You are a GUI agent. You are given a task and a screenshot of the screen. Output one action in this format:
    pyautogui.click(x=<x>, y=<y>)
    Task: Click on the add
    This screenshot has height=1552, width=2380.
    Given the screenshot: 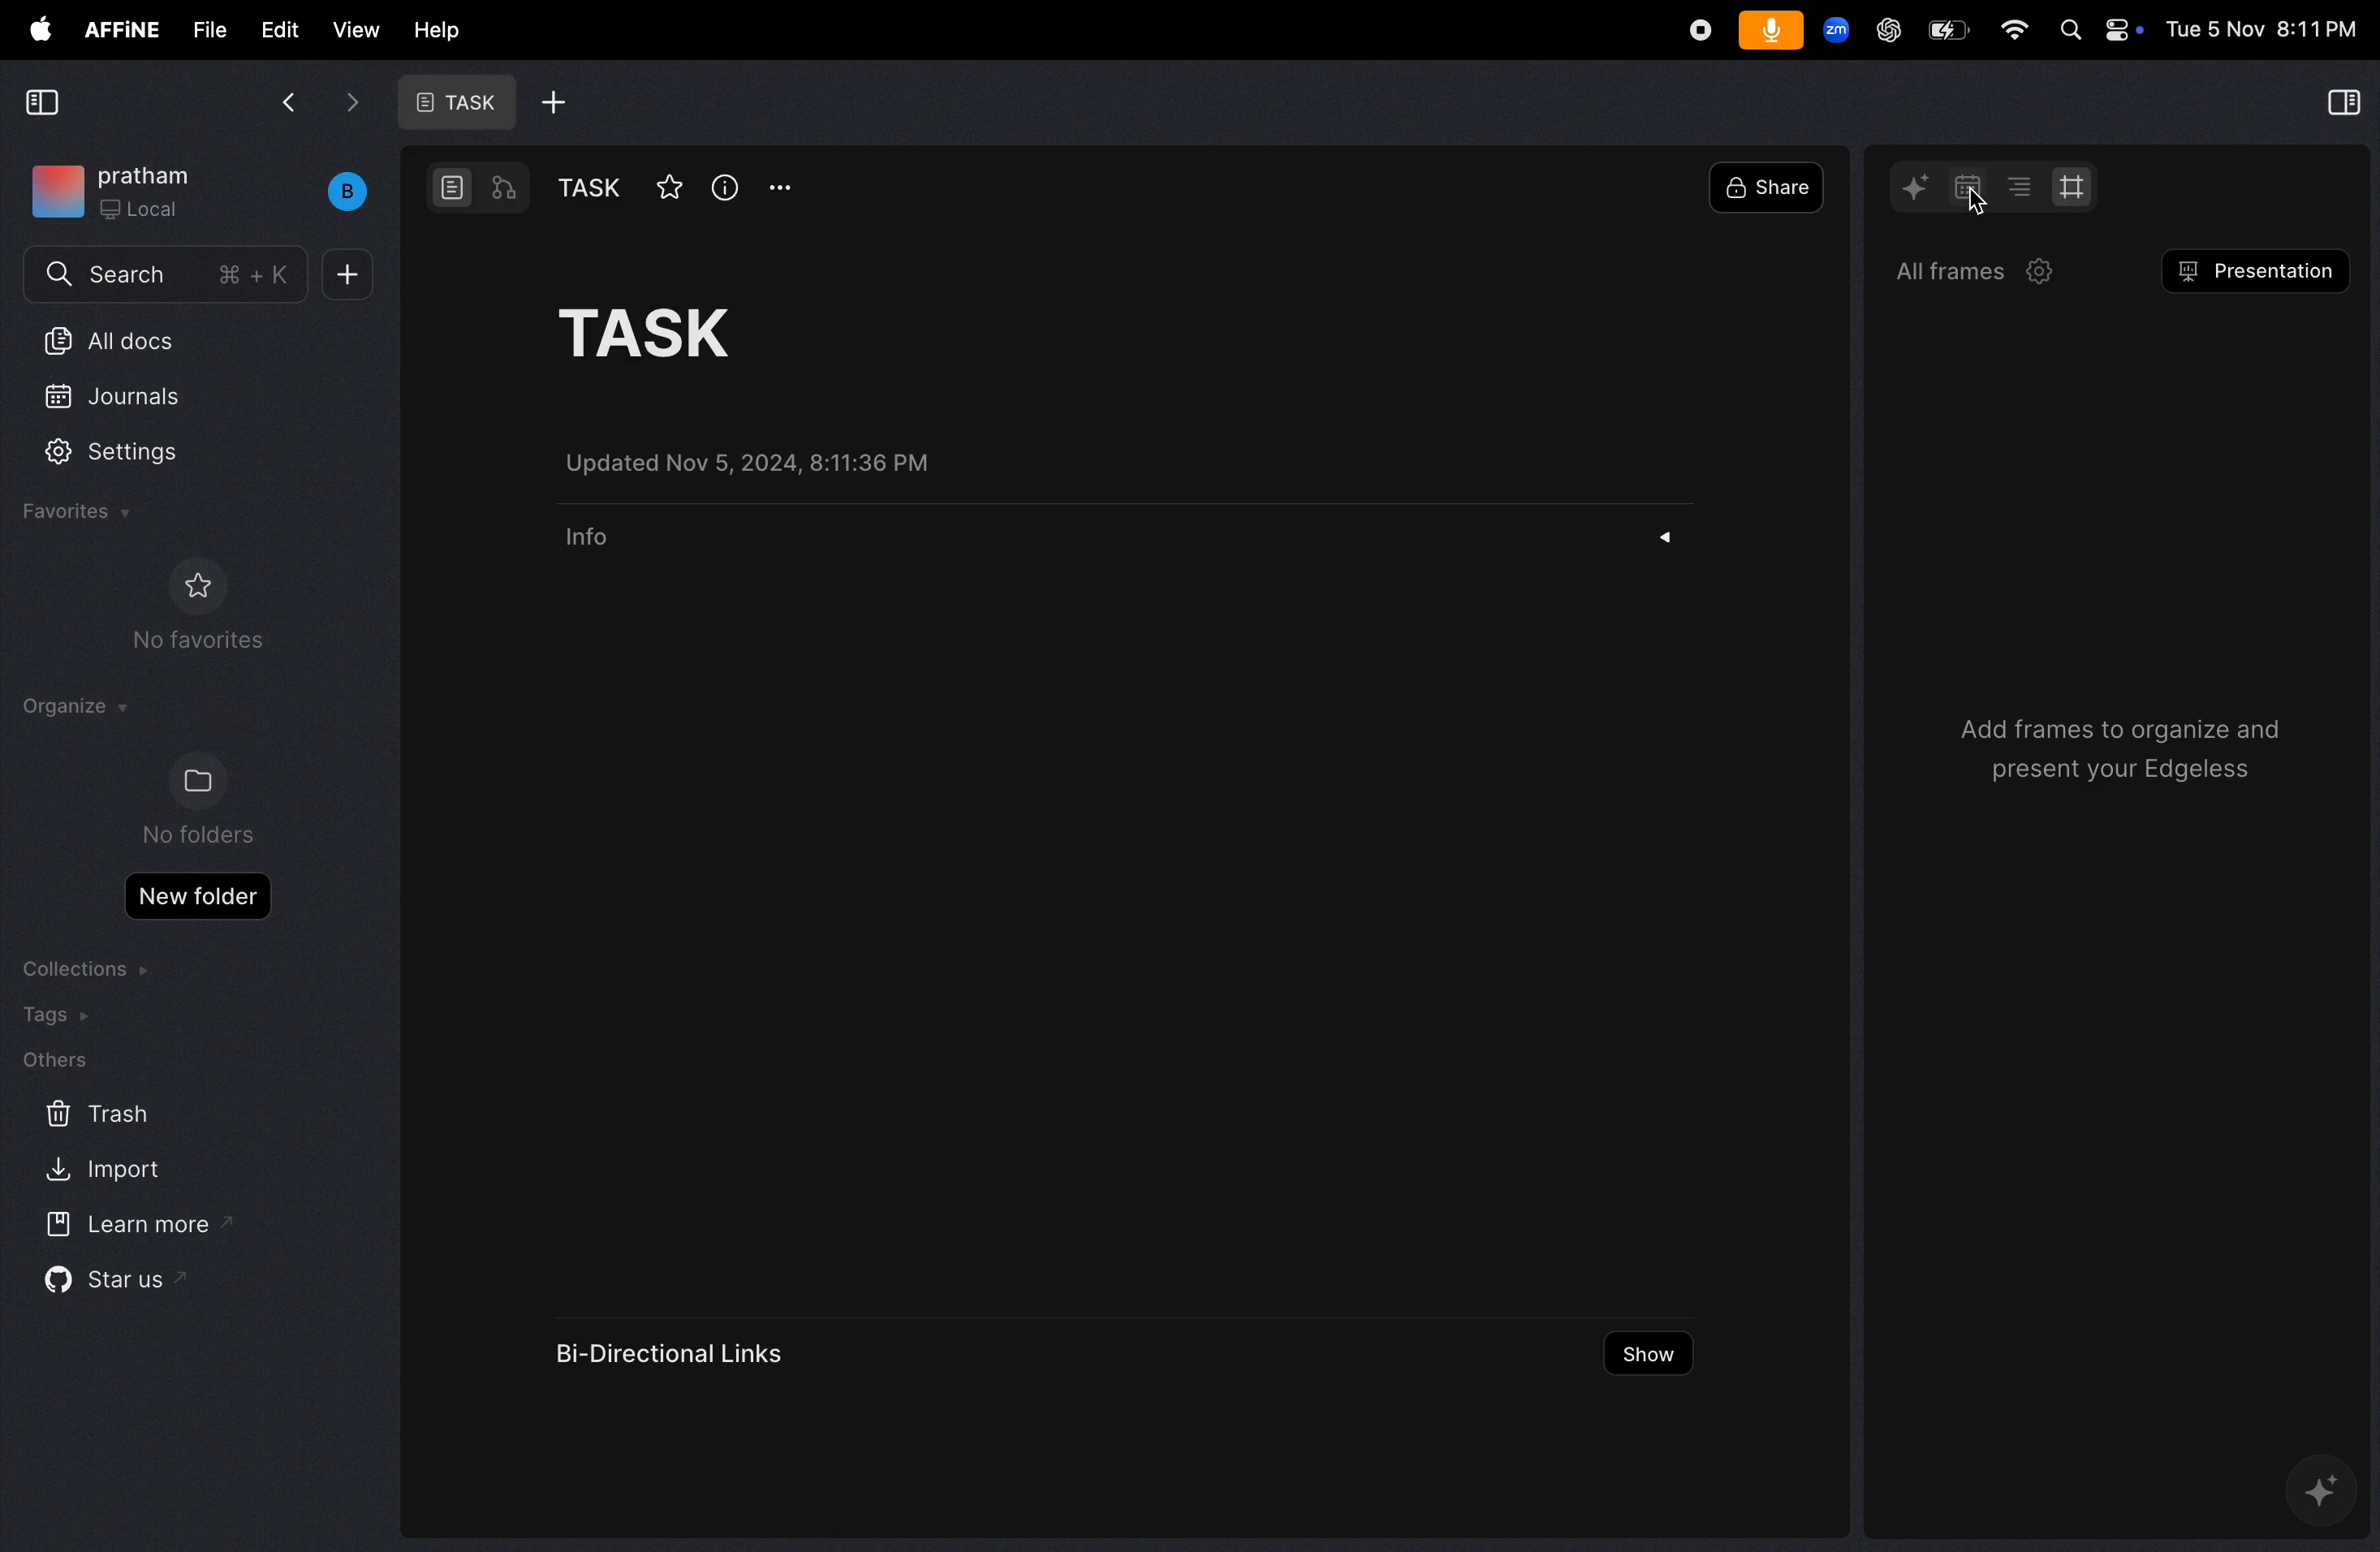 What is the action you would take?
    pyautogui.click(x=350, y=275)
    